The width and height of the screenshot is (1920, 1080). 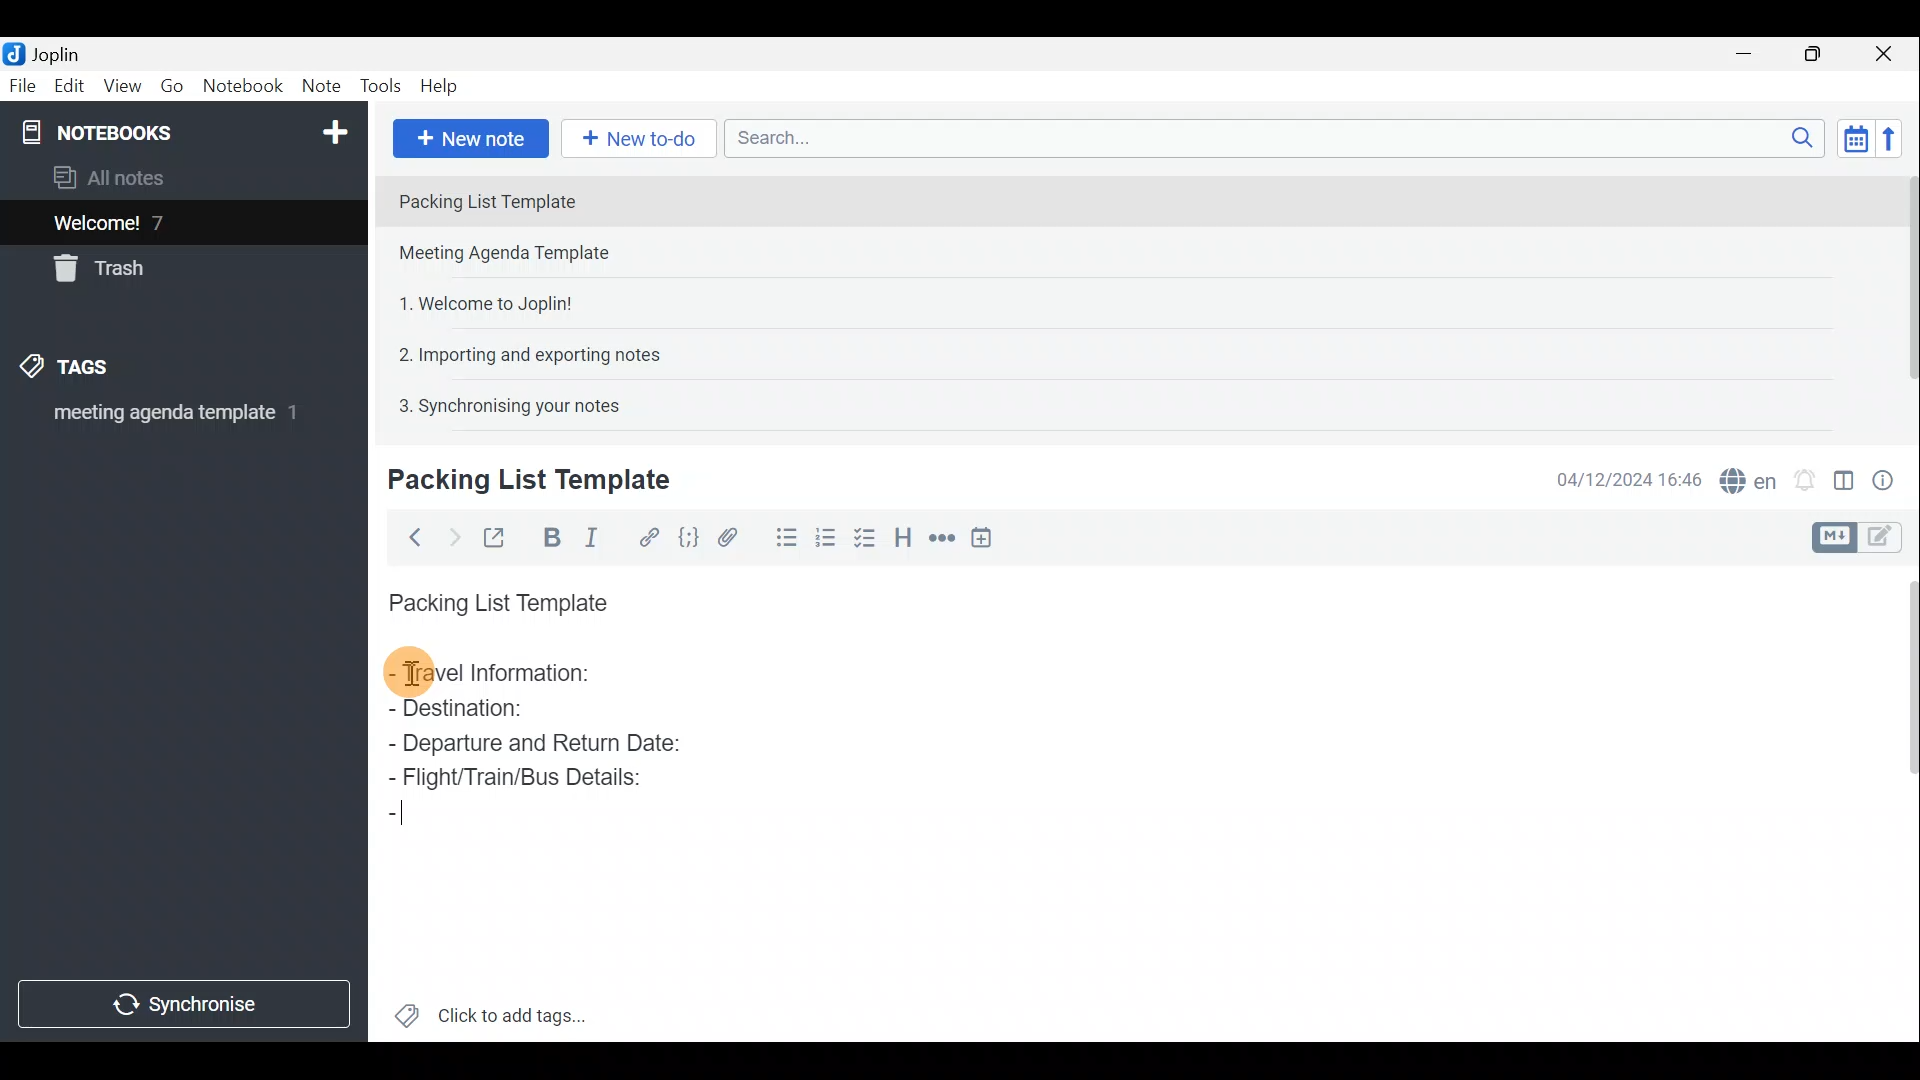 I want to click on Set alarm, so click(x=1804, y=475).